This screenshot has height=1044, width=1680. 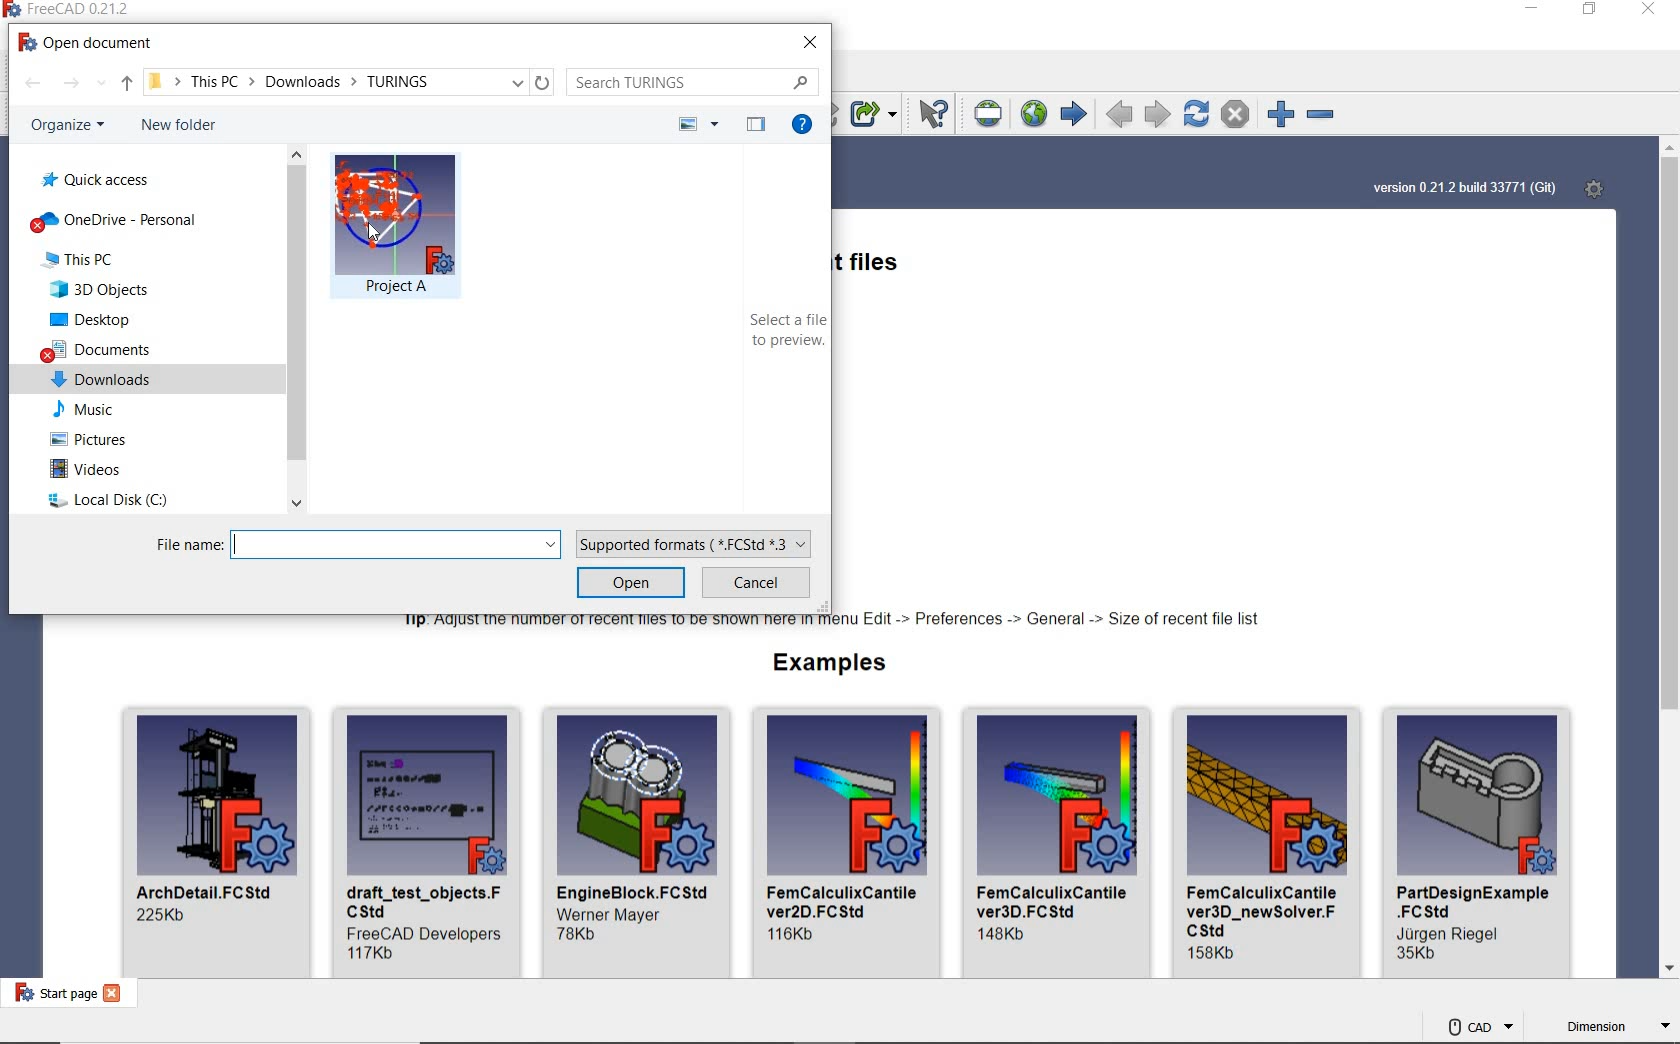 What do you see at coordinates (84, 258) in the screenshot?
I see `this PC` at bounding box center [84, 258].